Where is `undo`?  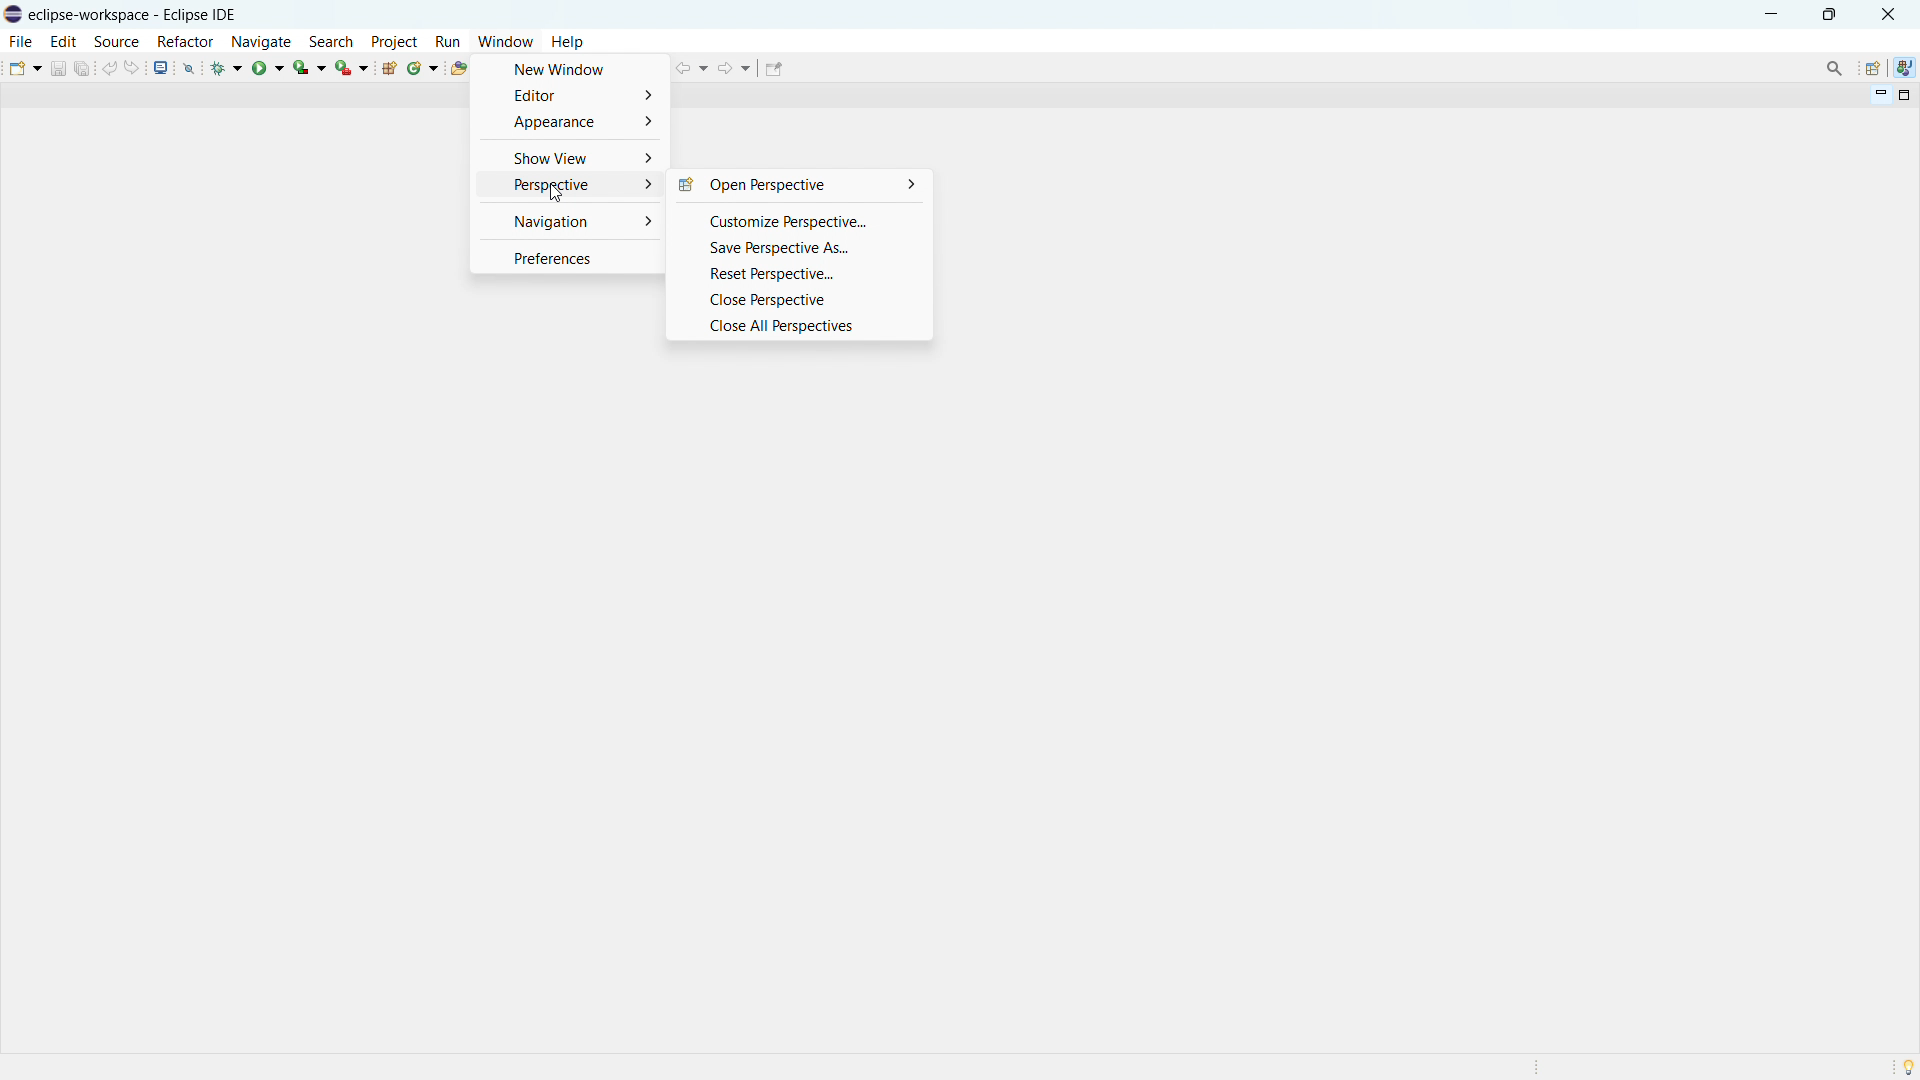
undo is located at coordinates (109, 67).